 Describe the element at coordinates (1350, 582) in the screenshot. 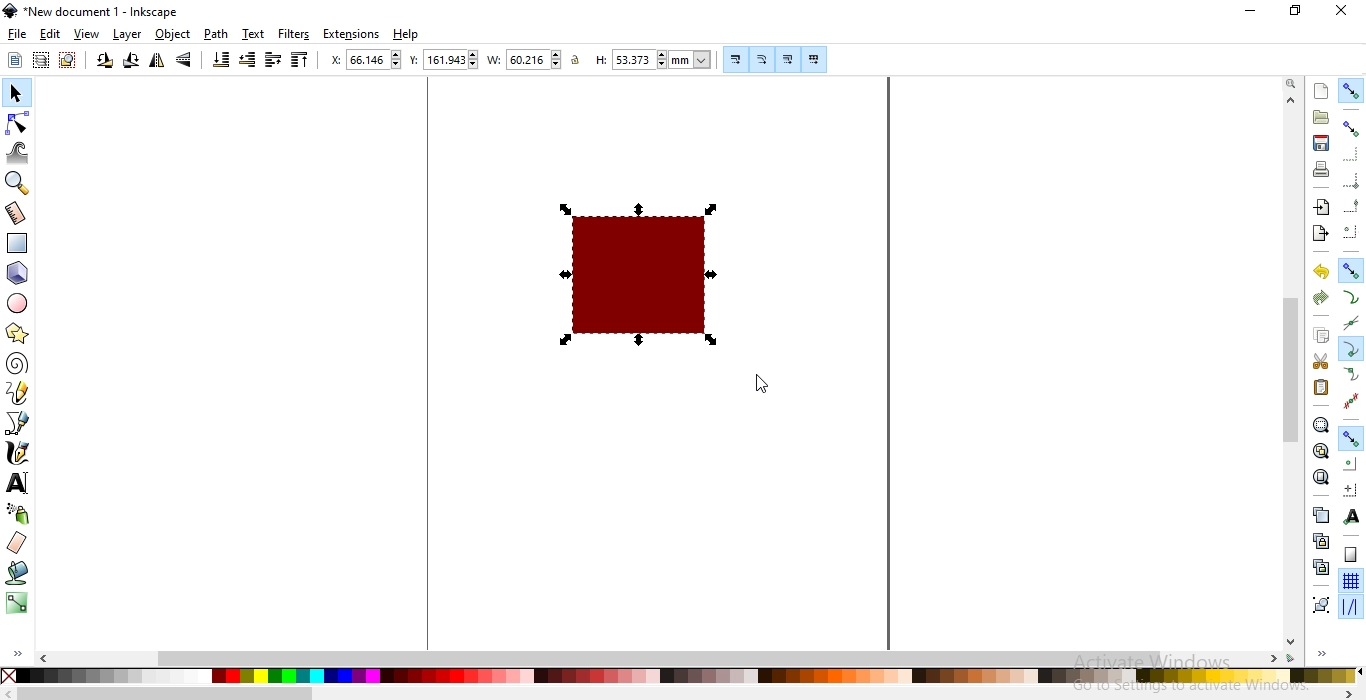

I see `snap to grids` at that location.